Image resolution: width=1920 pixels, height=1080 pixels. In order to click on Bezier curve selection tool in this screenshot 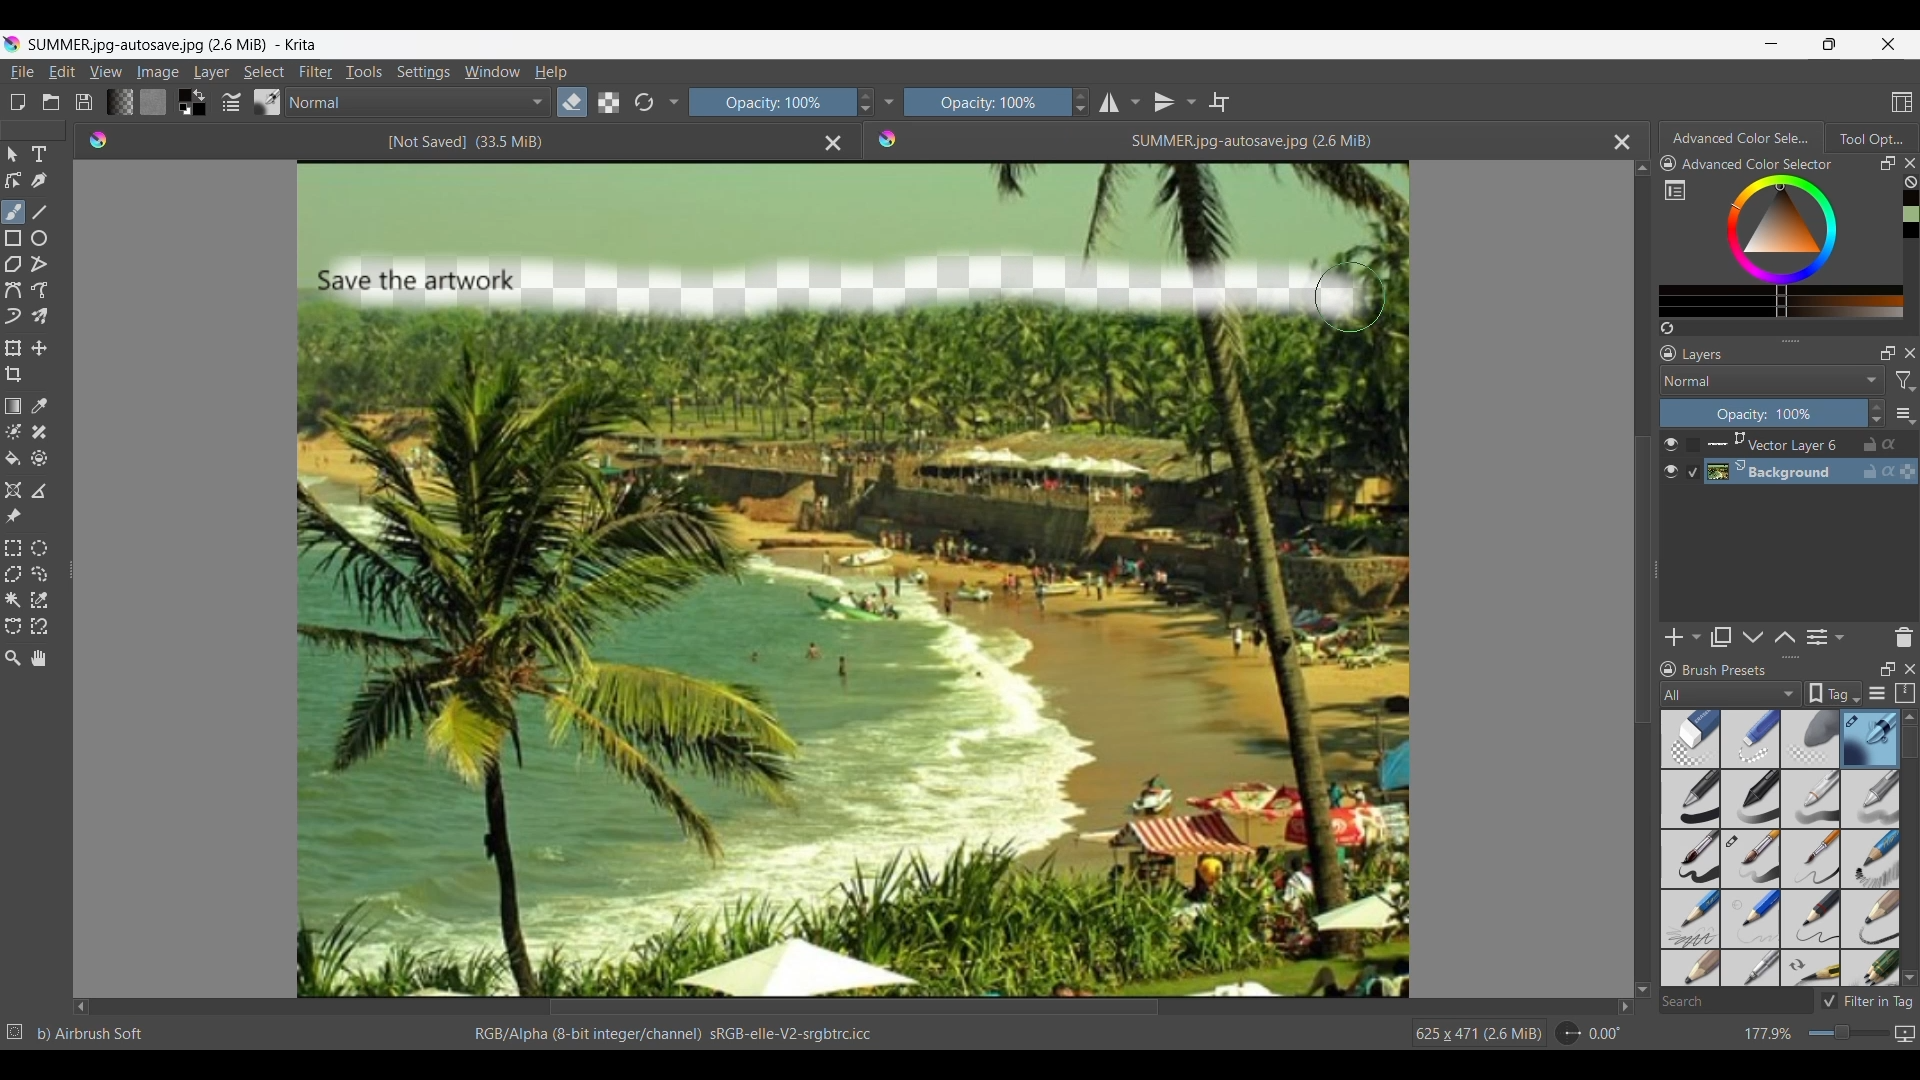, I will do `click(14, 627)`.